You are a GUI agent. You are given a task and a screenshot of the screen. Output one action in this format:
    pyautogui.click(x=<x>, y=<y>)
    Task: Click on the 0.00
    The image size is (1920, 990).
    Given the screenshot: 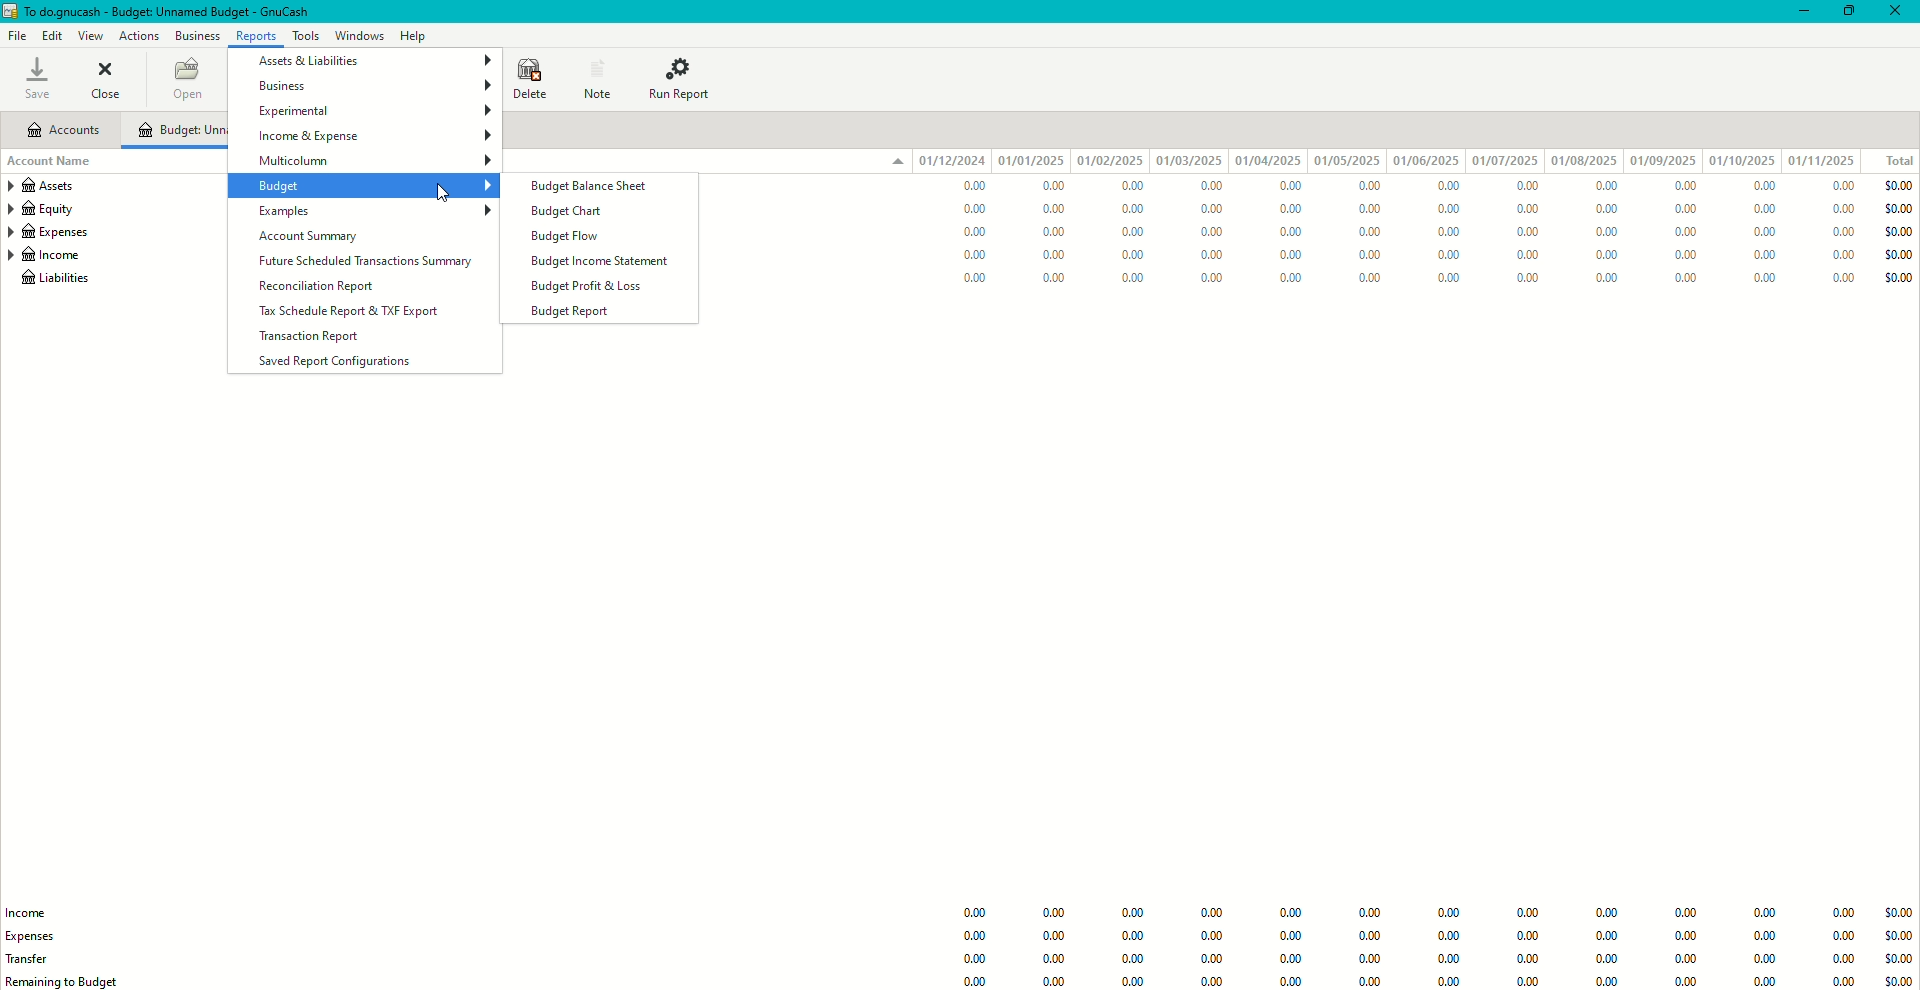 What is the action you would take?
    pyautogui.click(x=1293, y=280)
    